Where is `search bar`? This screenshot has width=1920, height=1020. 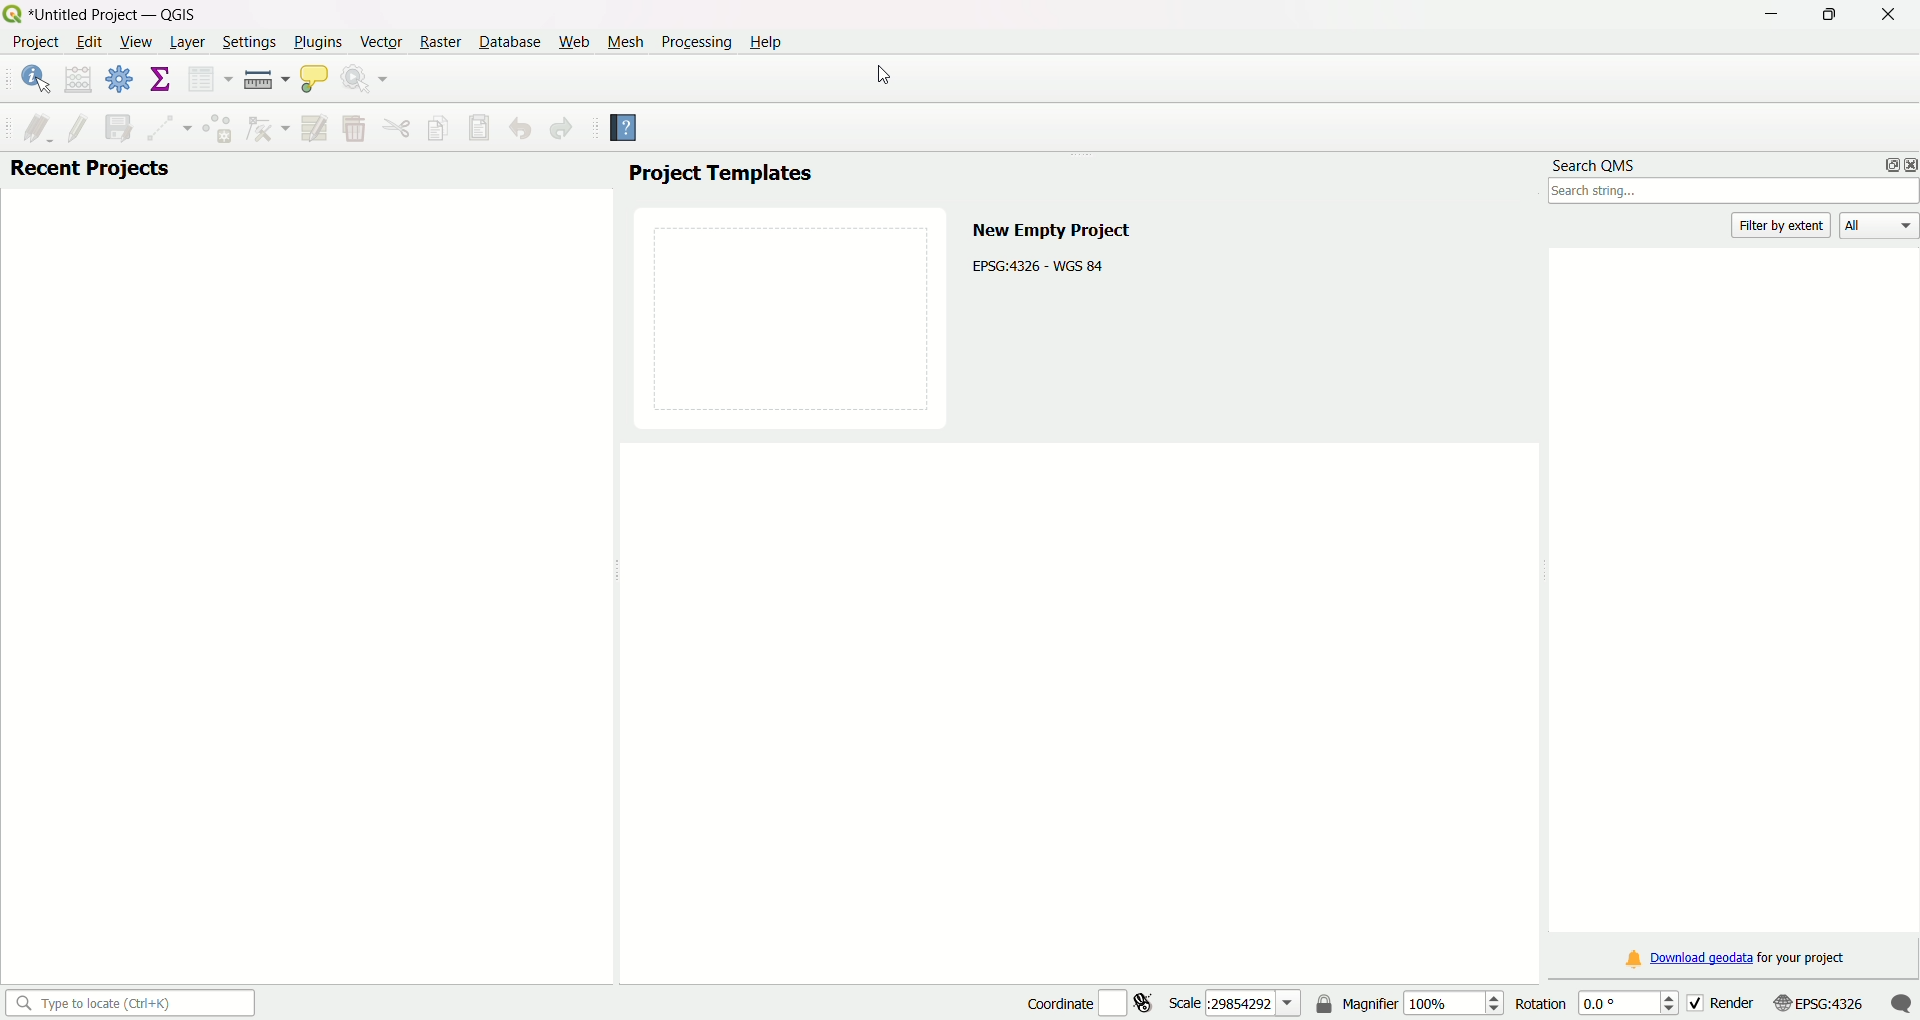 search bar is located at coordinates (127, 1002).